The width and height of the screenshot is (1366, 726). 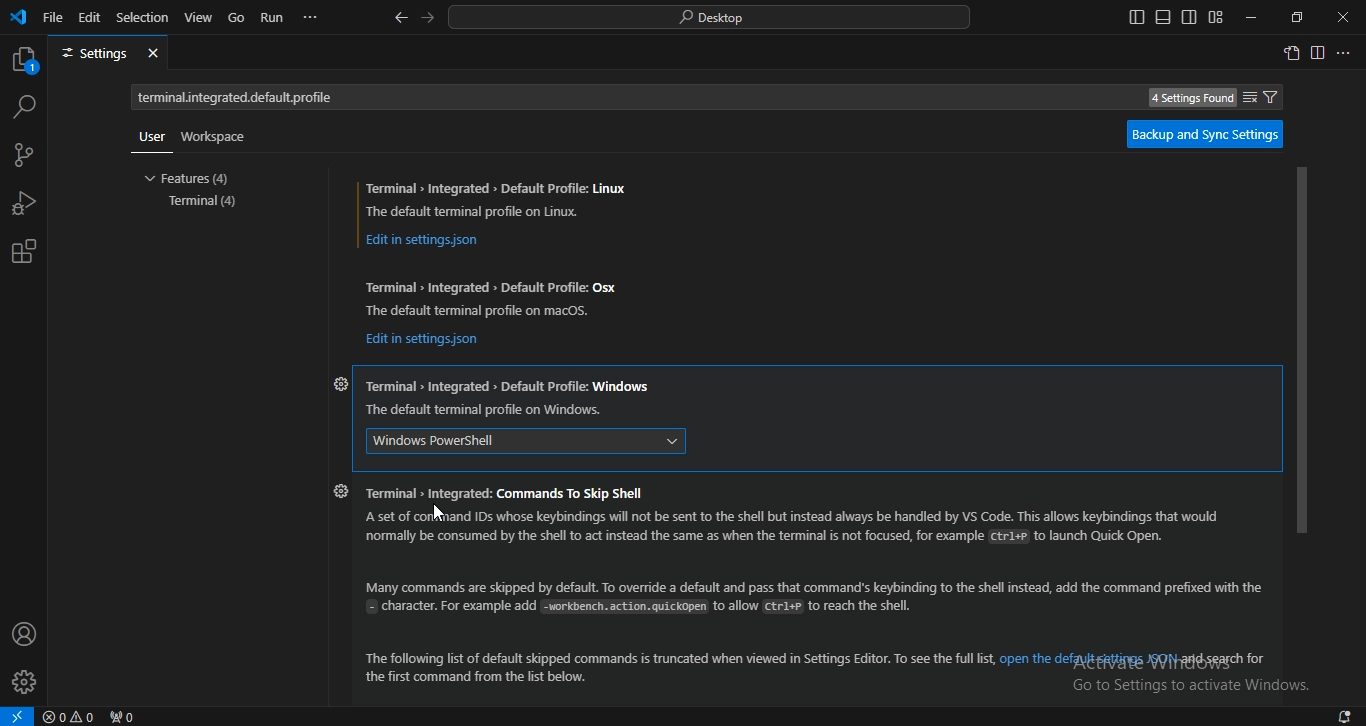 I want to click on go back, so click(x=402, y=19).